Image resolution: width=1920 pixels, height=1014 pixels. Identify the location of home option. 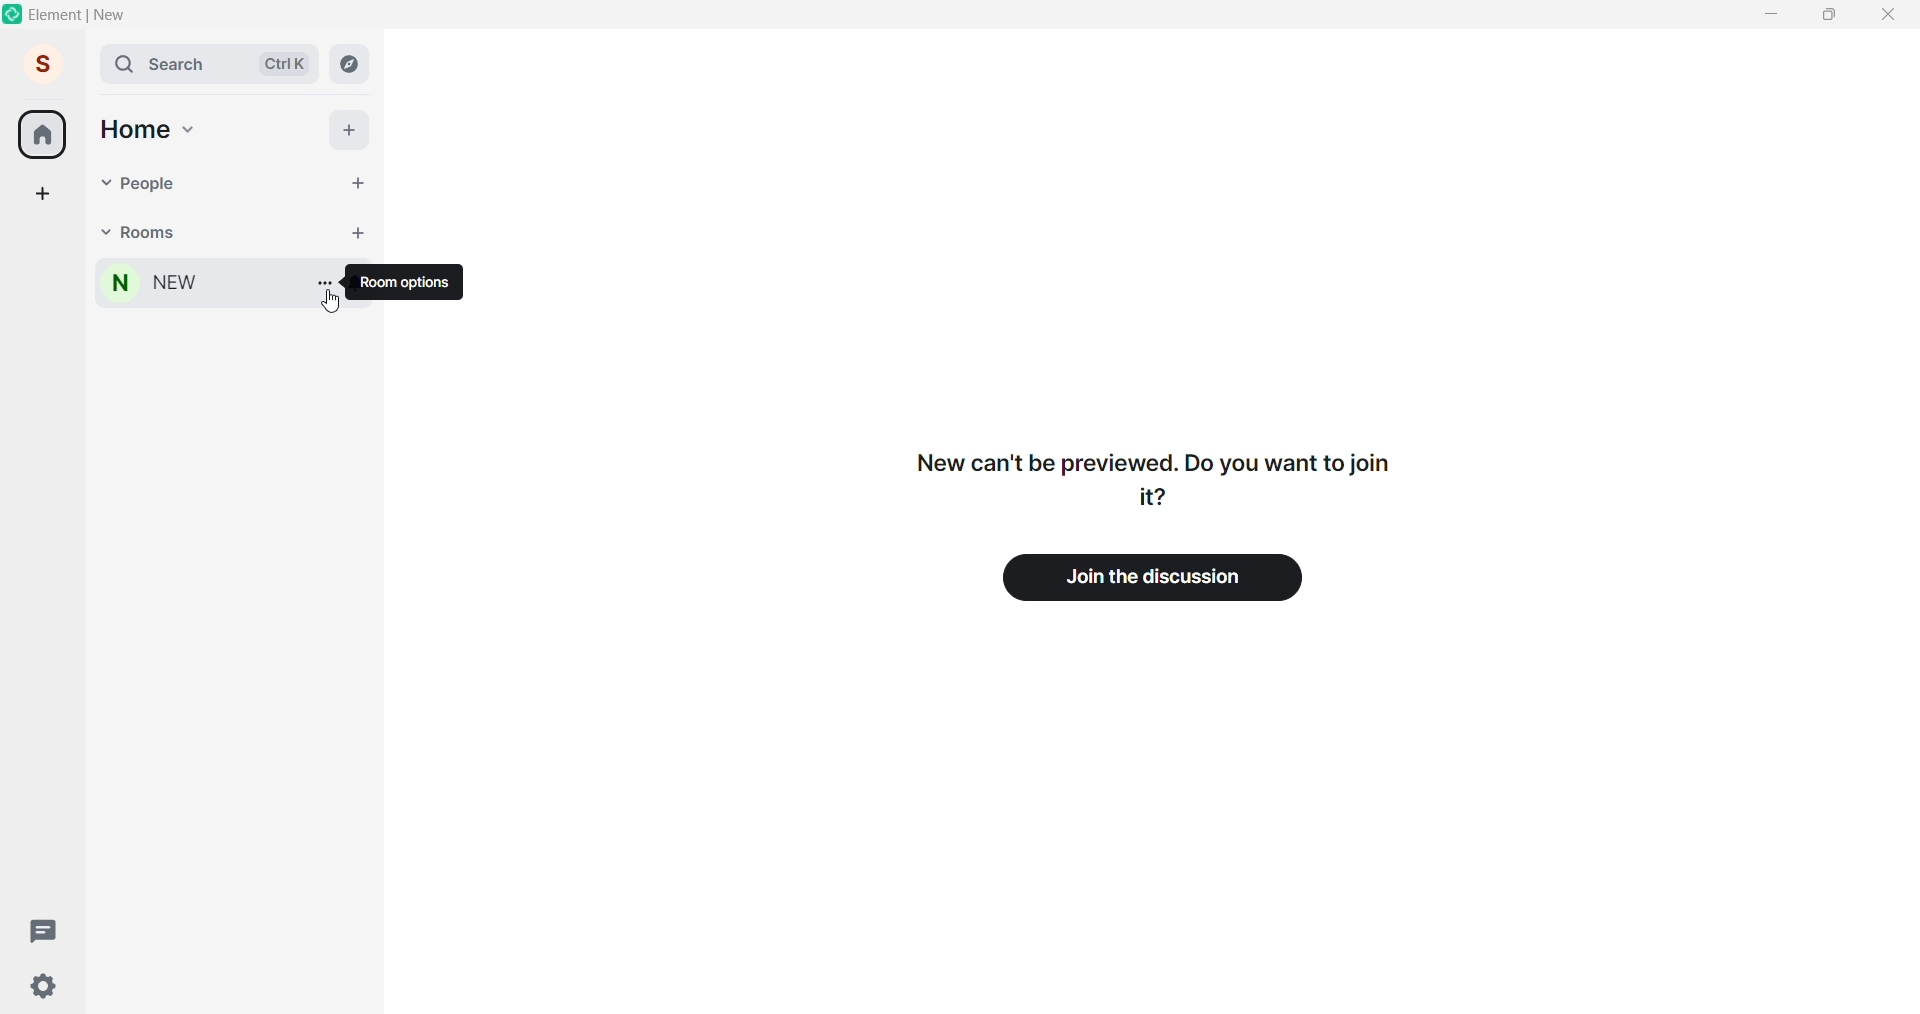
(154, 133).